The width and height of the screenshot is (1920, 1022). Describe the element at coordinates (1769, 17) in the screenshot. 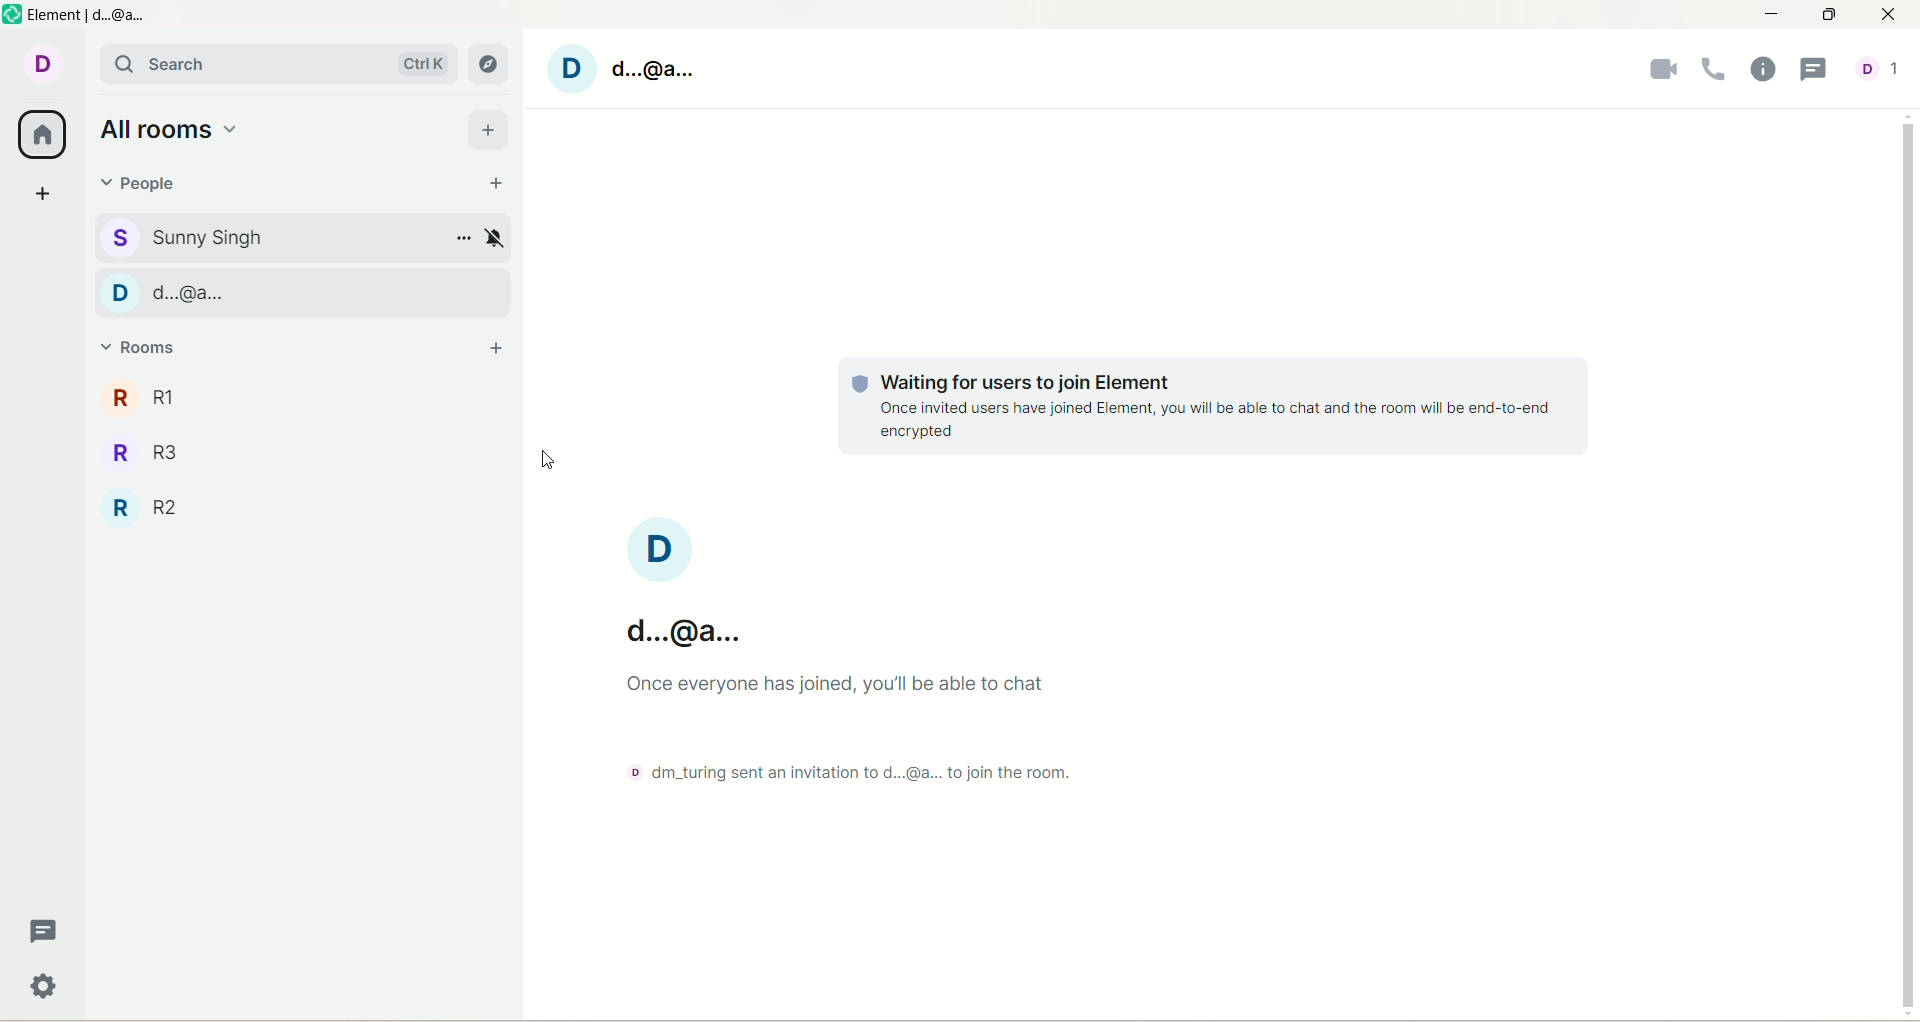

I see `minimize` at that location.